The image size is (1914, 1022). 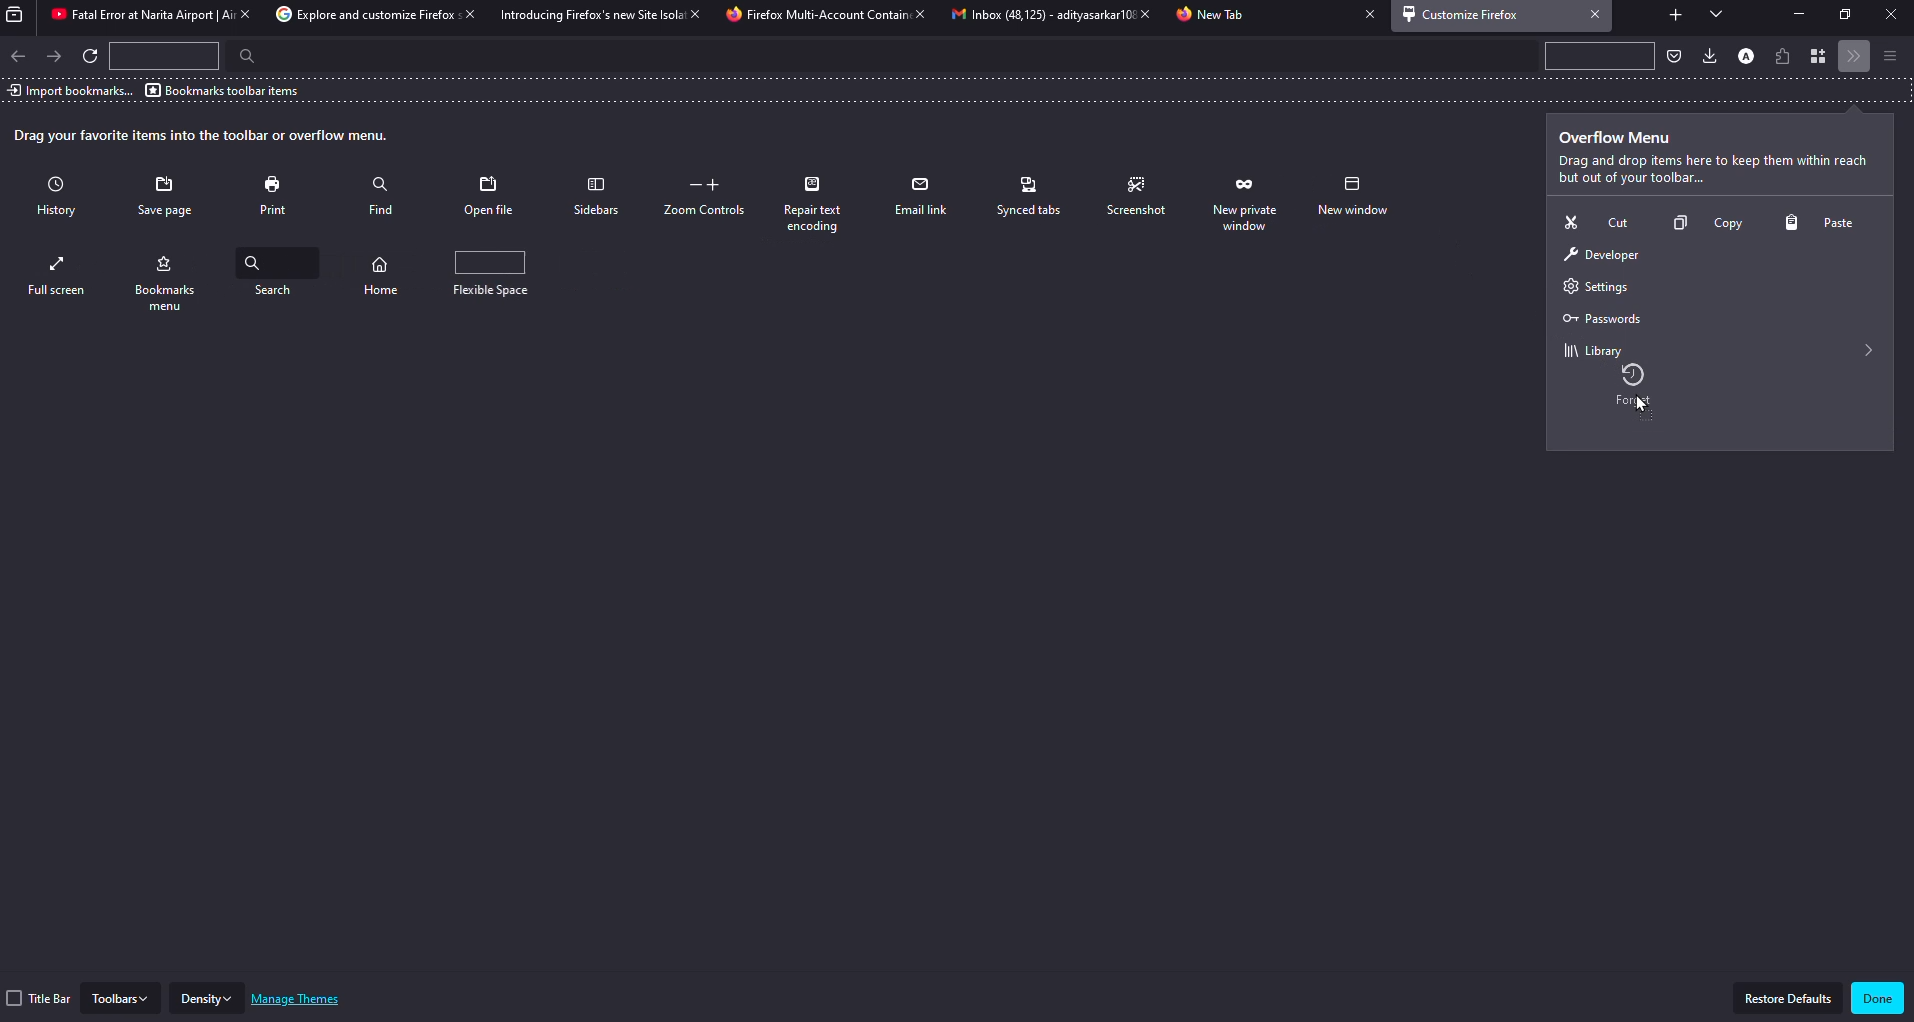 What do you see at coordinates (41, 998) in the screenshot?
I see `title bar` at bounding box center [41, 998].